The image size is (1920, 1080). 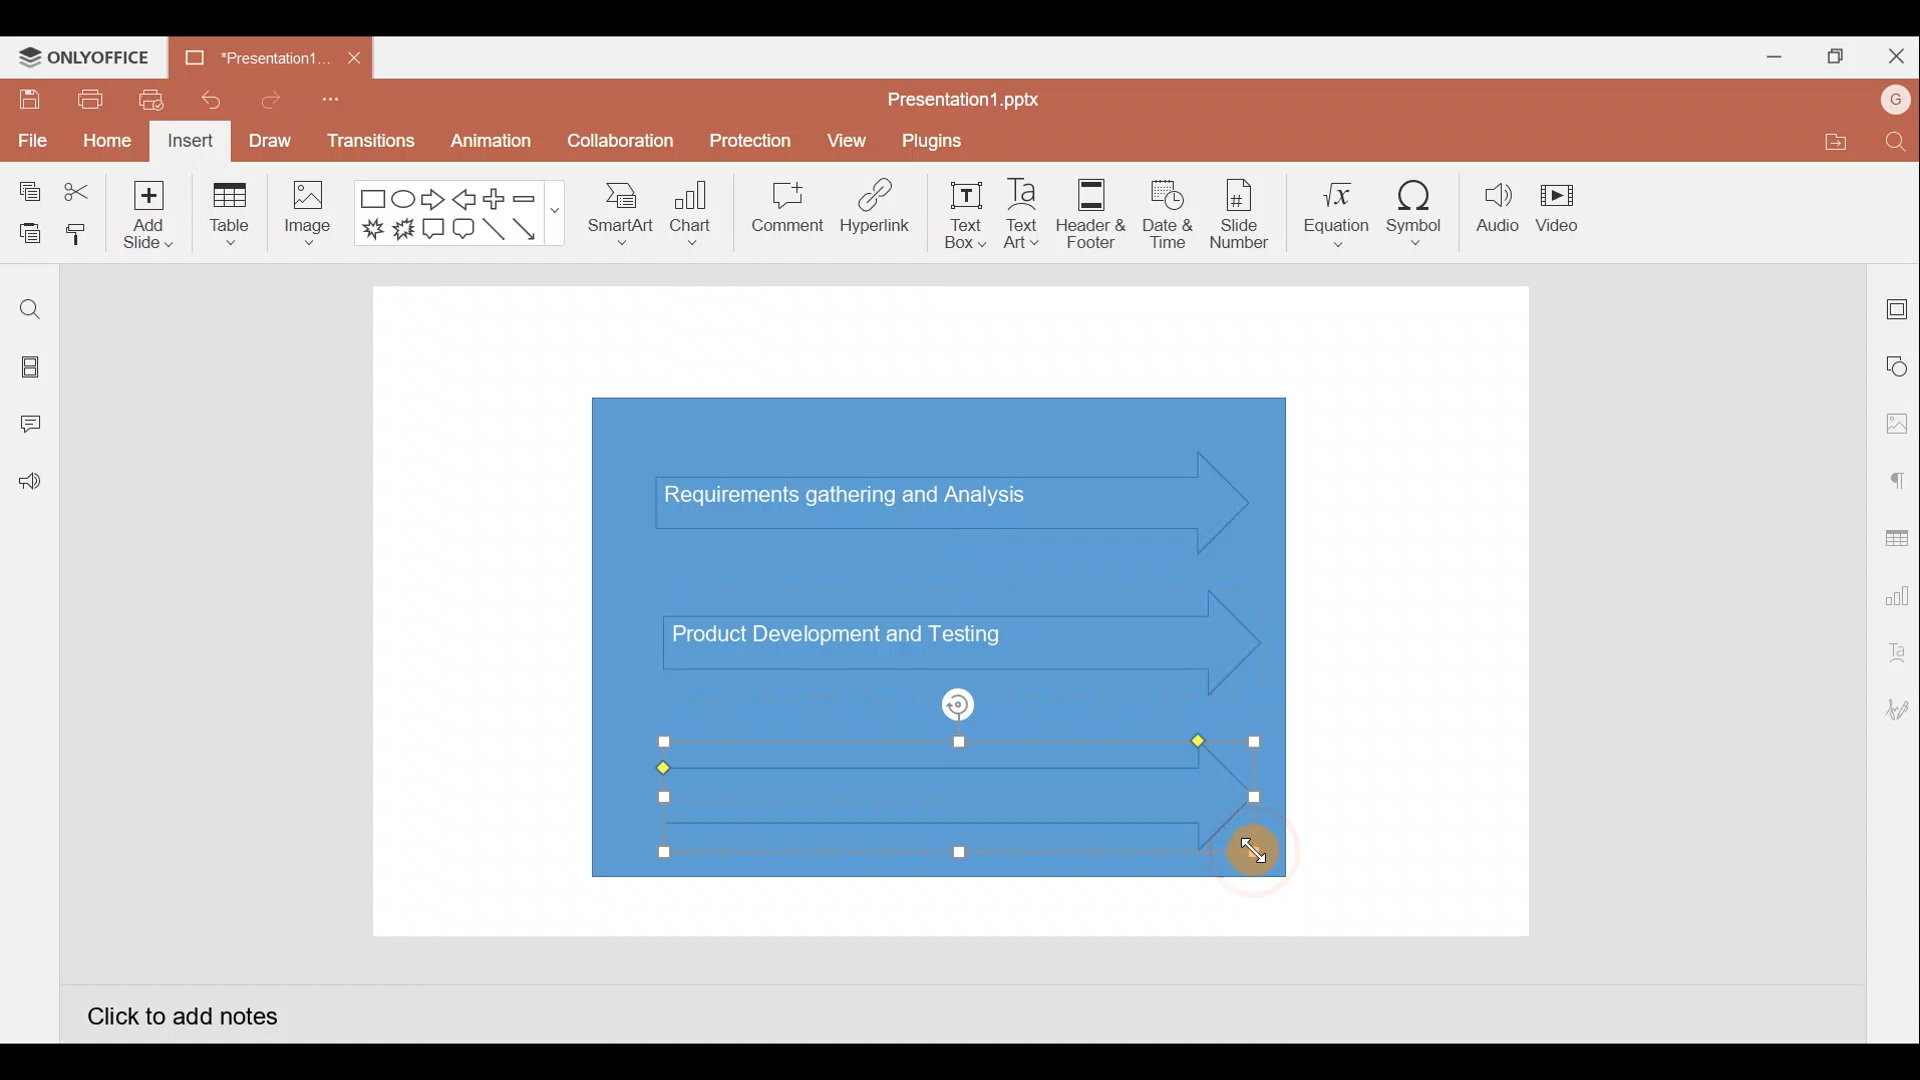 I want to click on Right arrow, so click(x=433, y=200).